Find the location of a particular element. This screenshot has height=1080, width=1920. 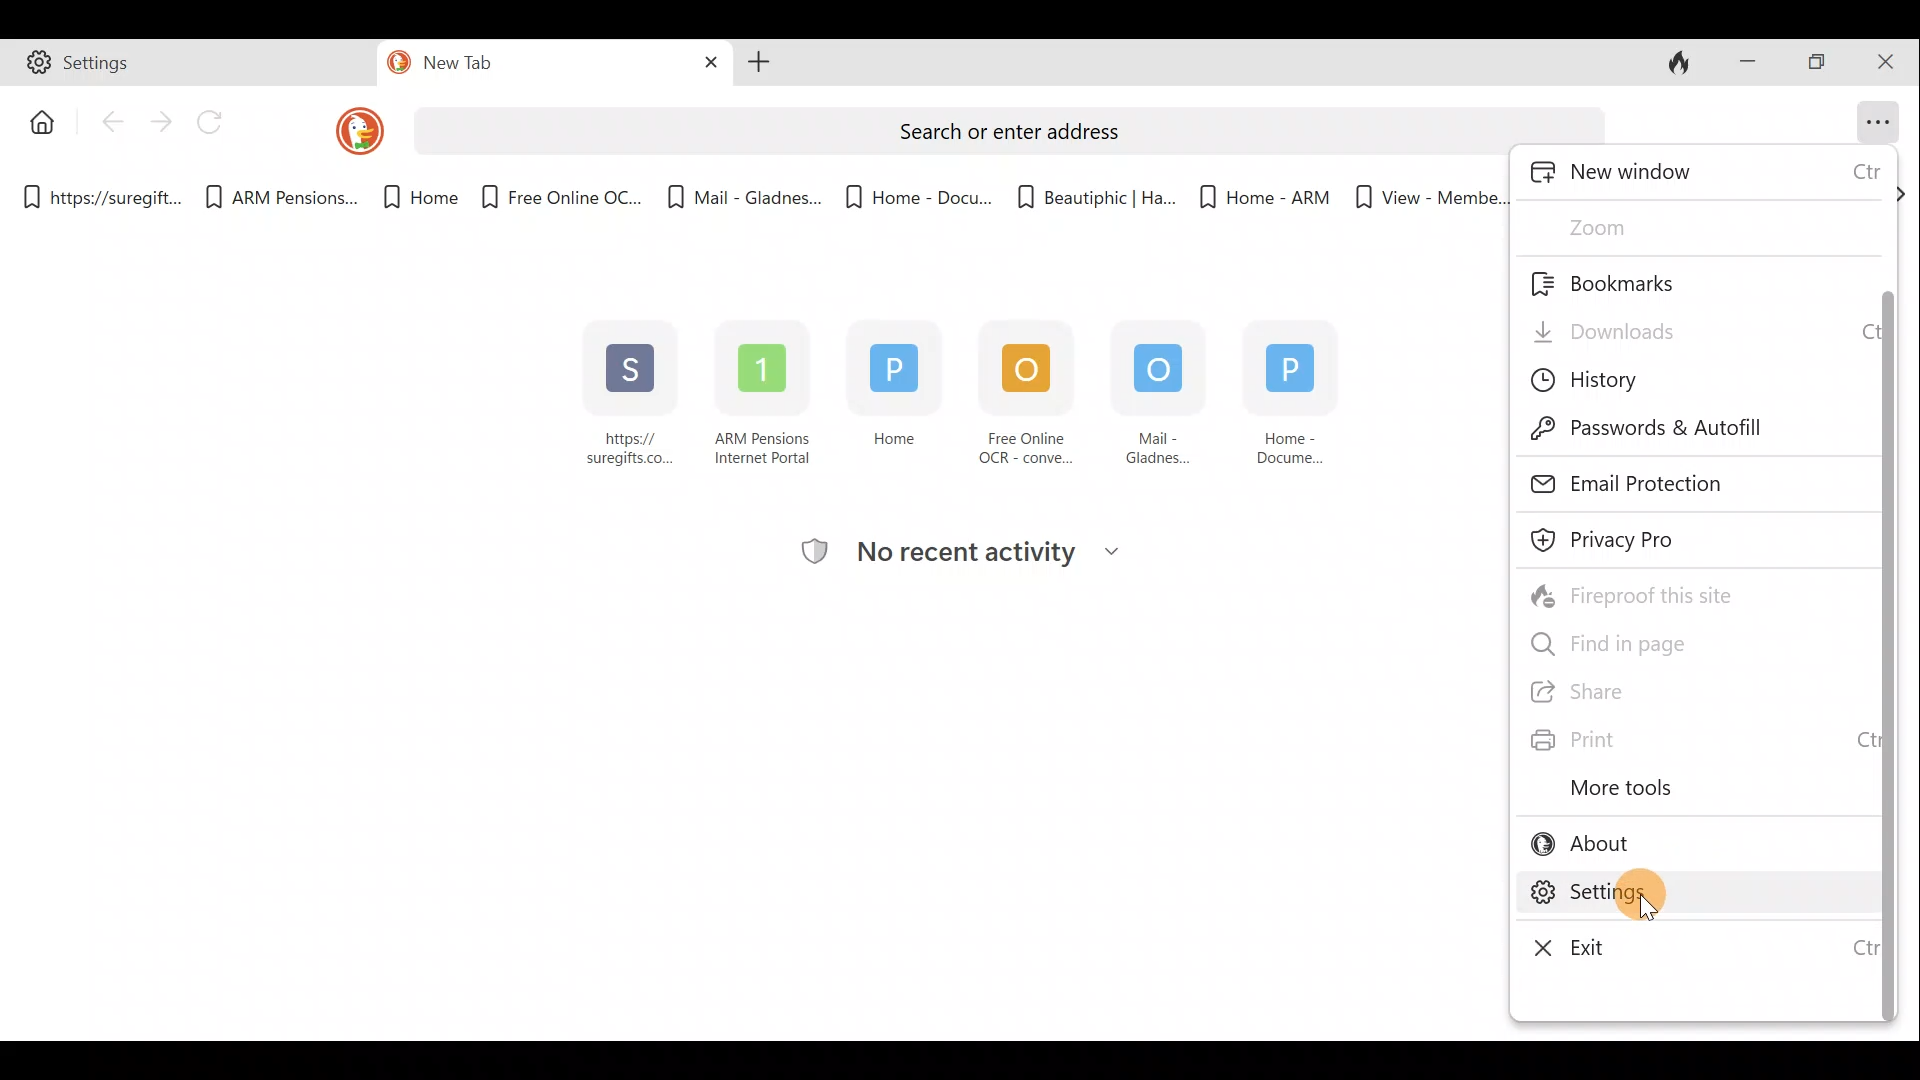

ARM Pensions Internet Portal is located at coordinates (767, 391).